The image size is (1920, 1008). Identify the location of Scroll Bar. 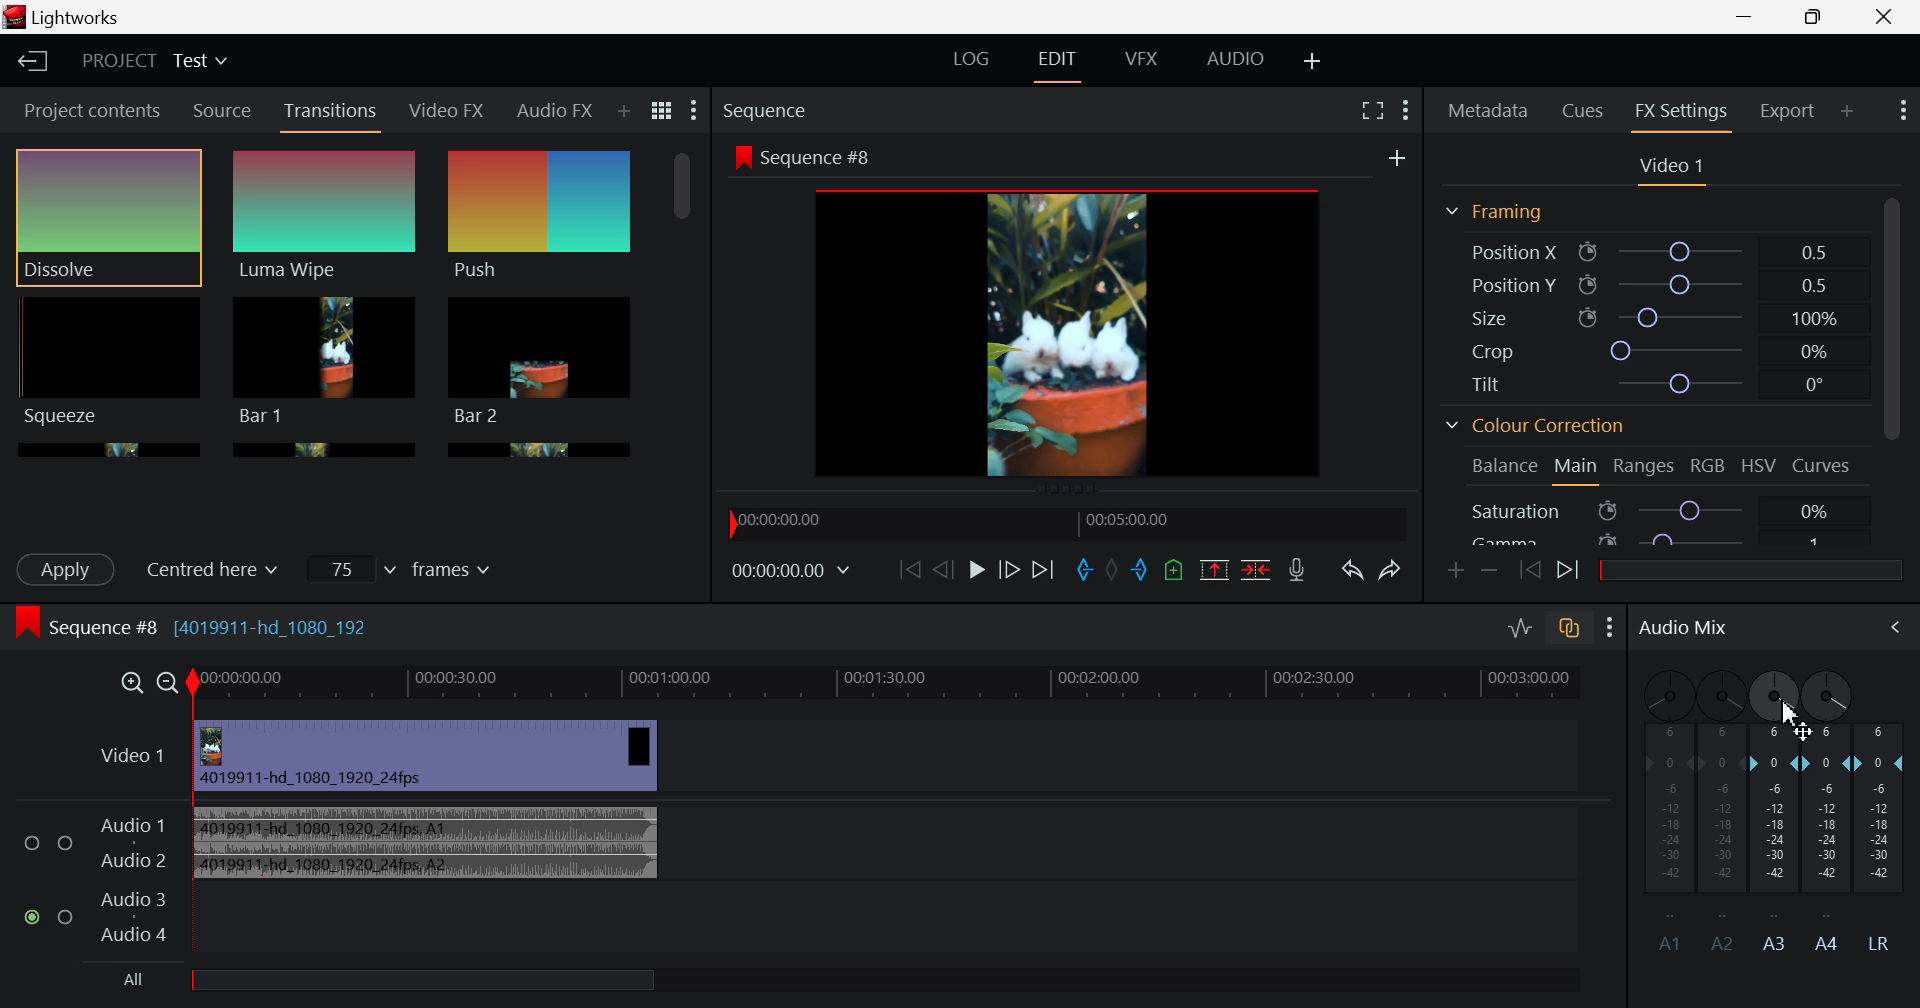
(1896, 369).